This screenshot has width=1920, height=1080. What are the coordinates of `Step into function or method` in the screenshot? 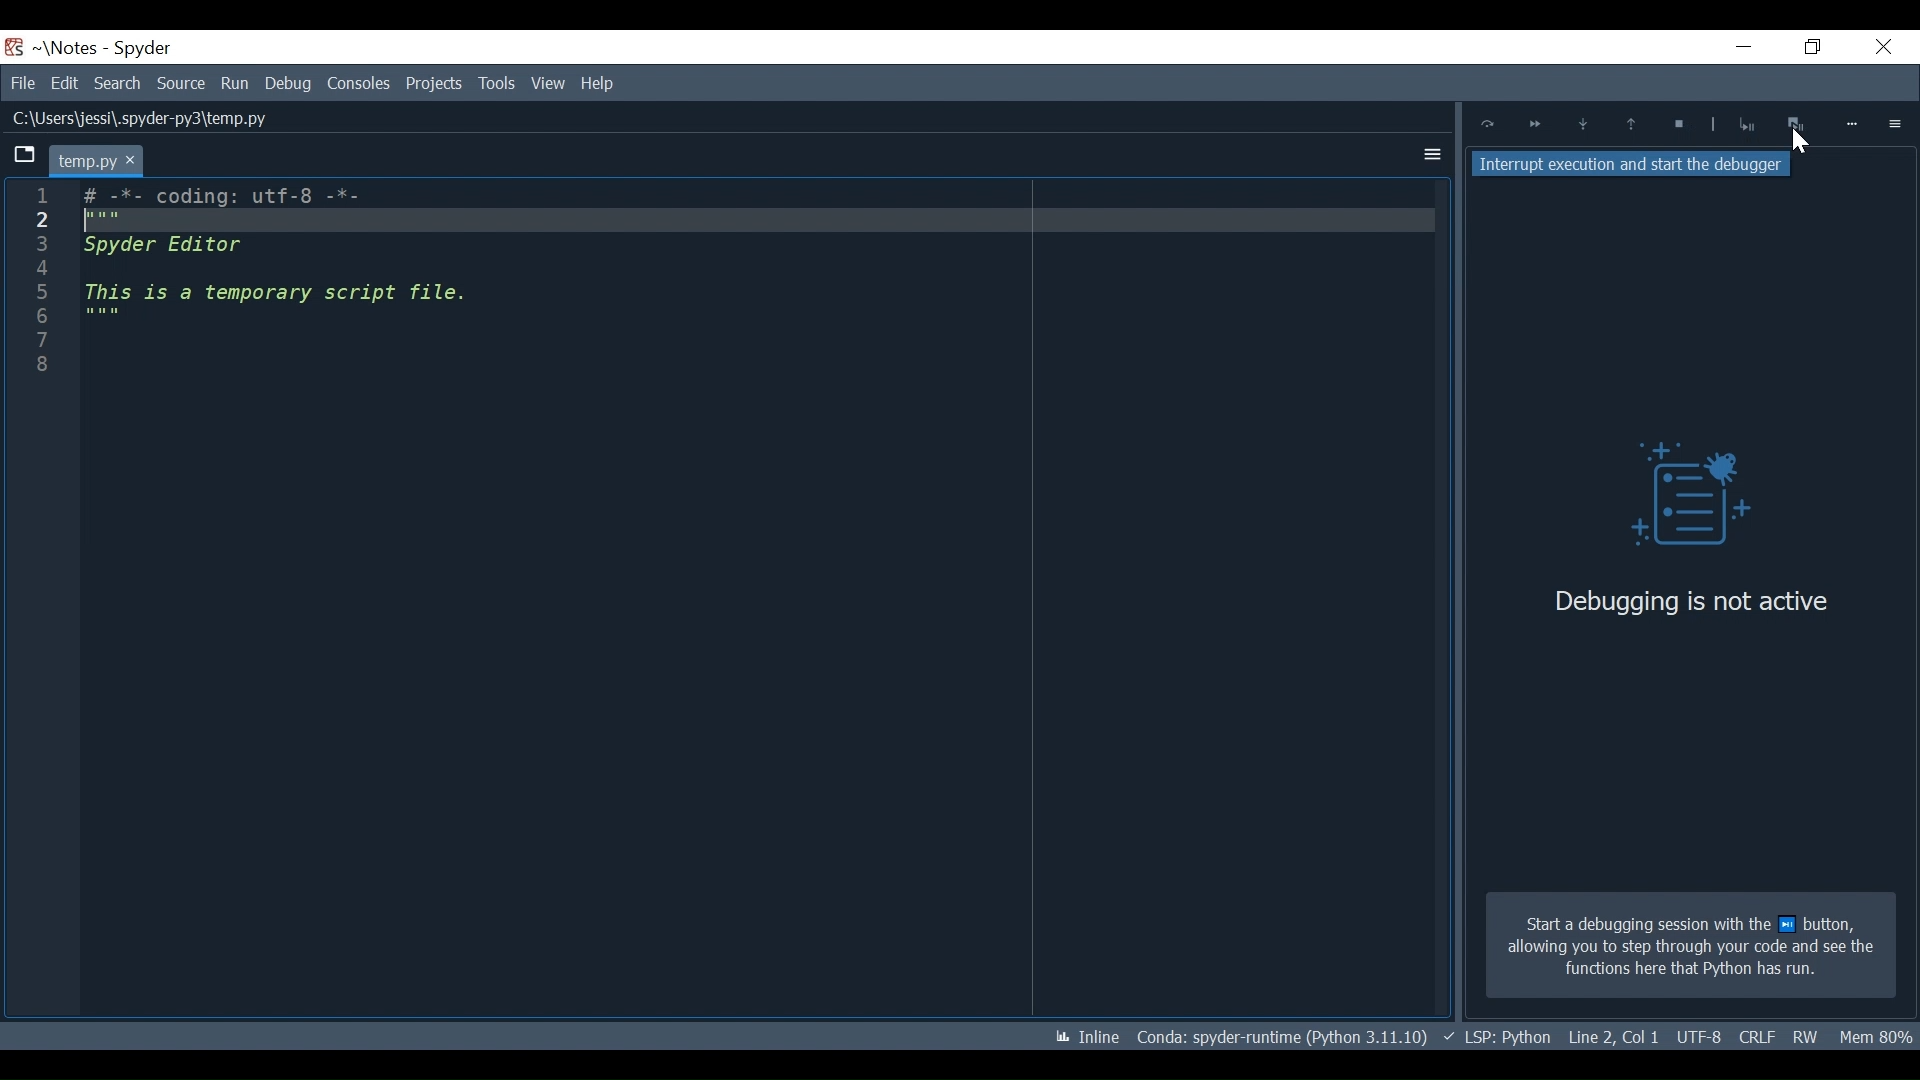 It's located at (1583, 126).